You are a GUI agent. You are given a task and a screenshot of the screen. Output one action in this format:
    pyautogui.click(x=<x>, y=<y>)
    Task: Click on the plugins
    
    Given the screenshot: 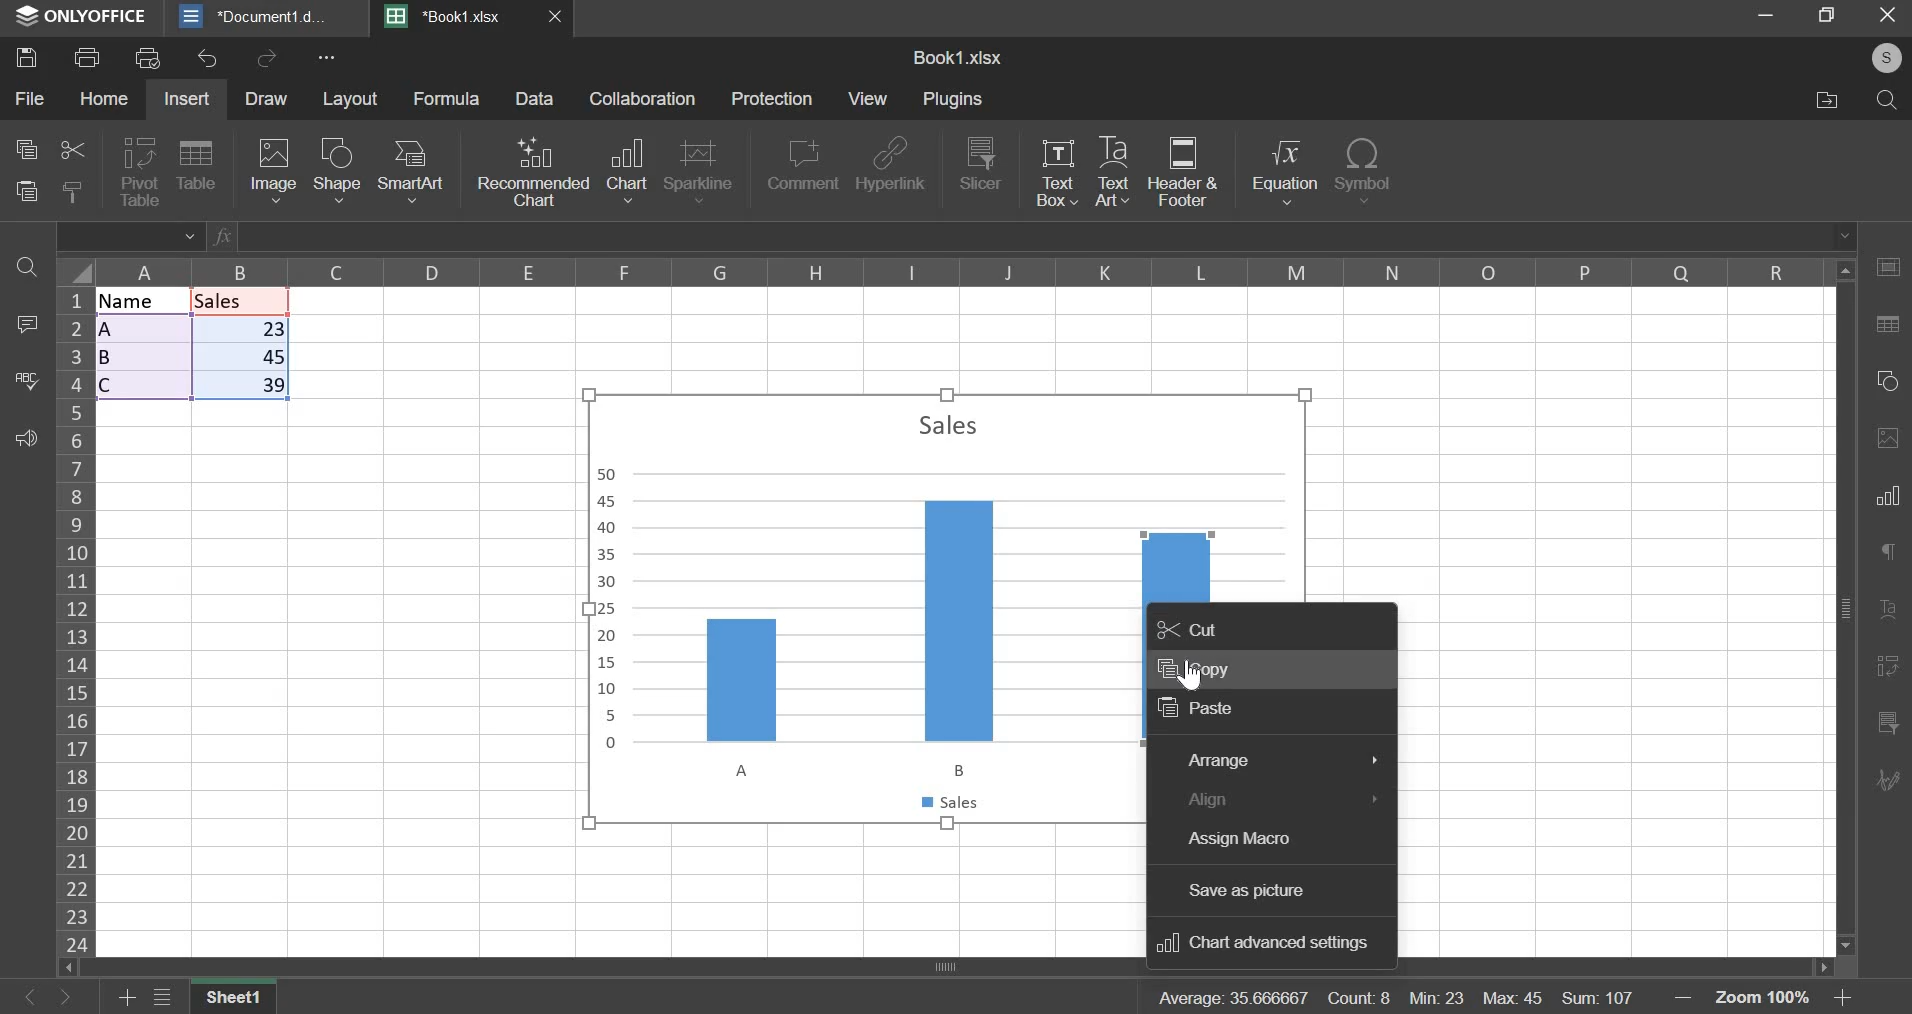 What is the action you would take?
    pyautogui.click(x=959, y=98)
    